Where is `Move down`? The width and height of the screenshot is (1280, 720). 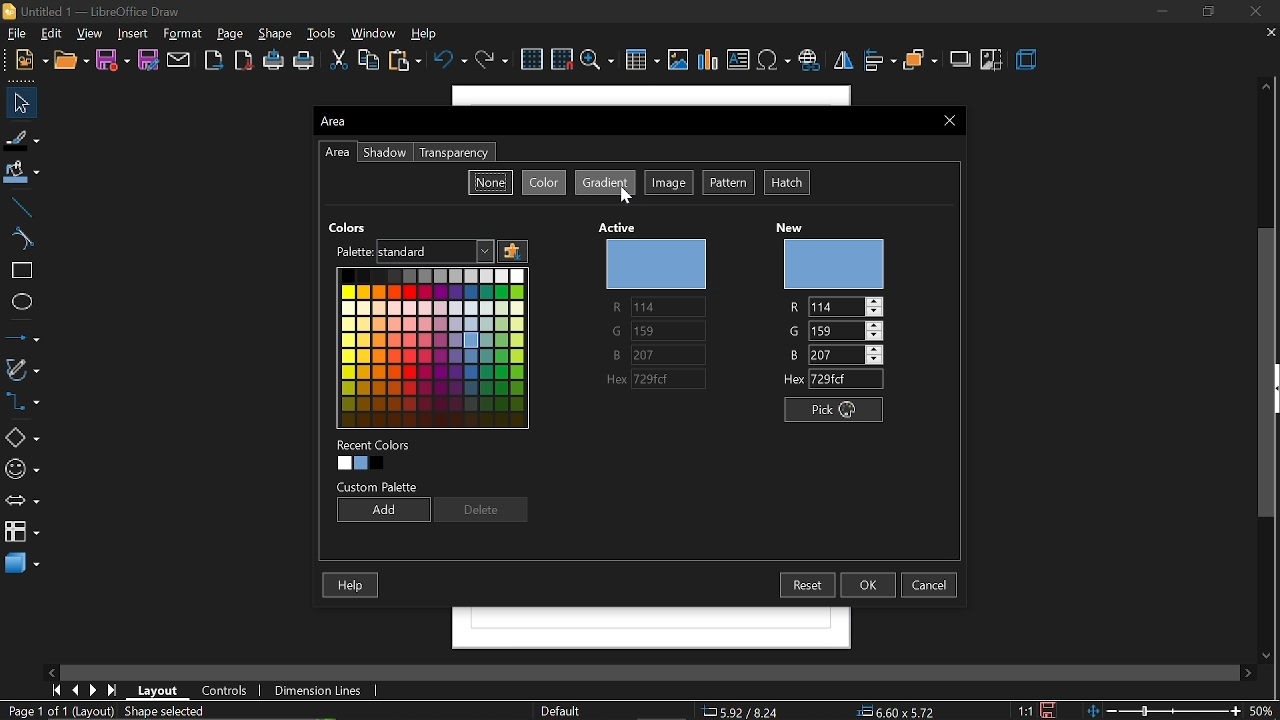 Move down is located at coordinates (1271, 656).